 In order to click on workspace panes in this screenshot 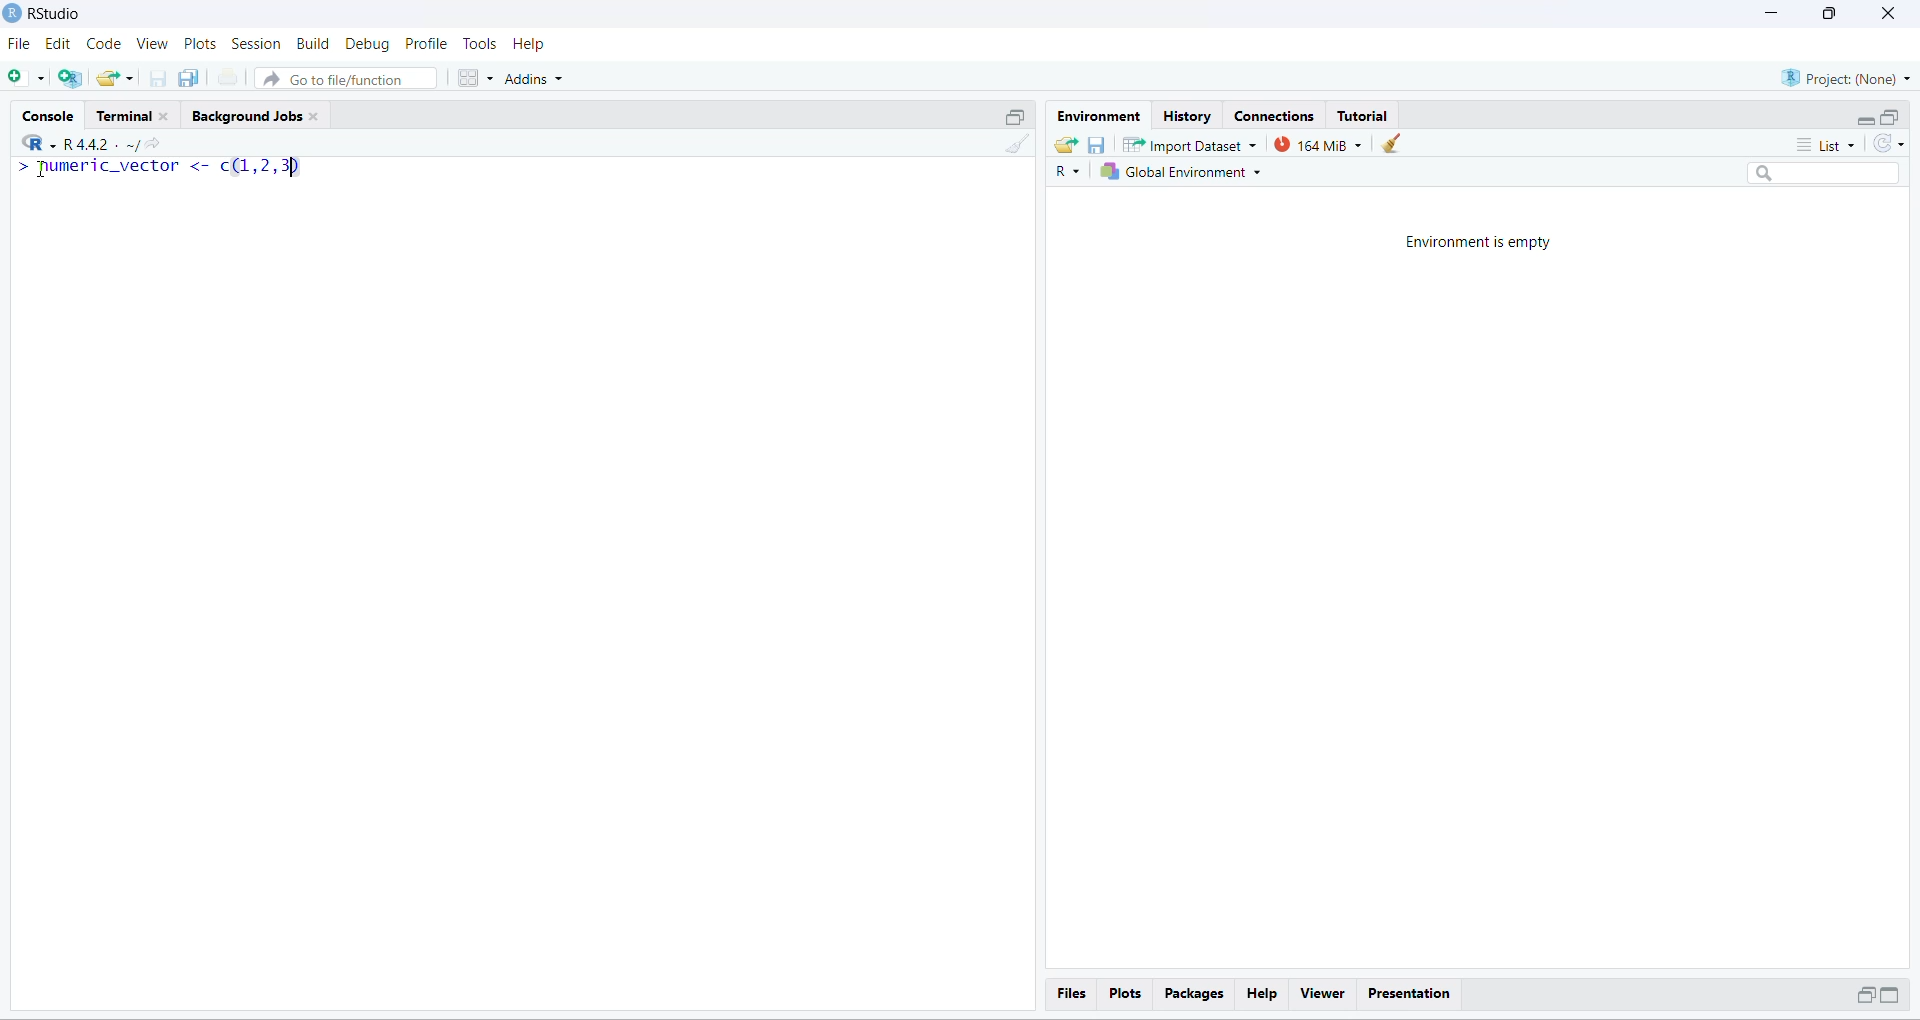, I will do `click(474, 78)`.